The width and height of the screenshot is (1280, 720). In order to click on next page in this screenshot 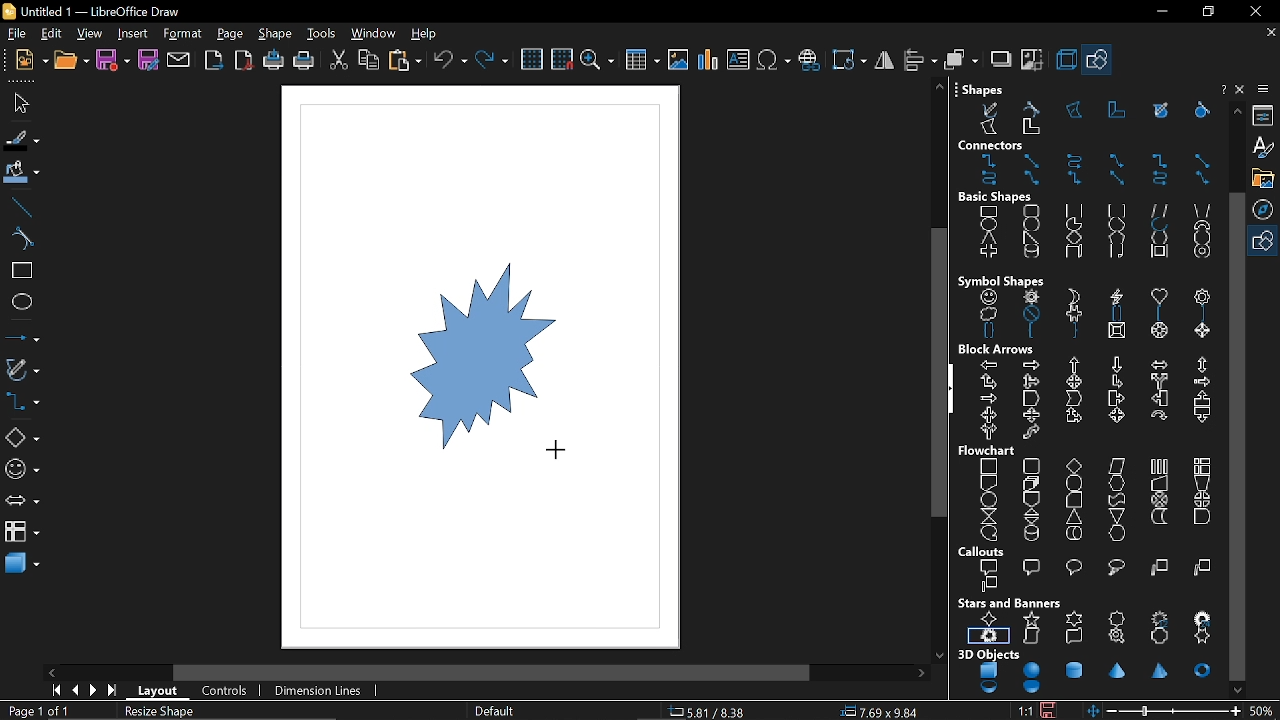, I will do `click(96, 691)`.